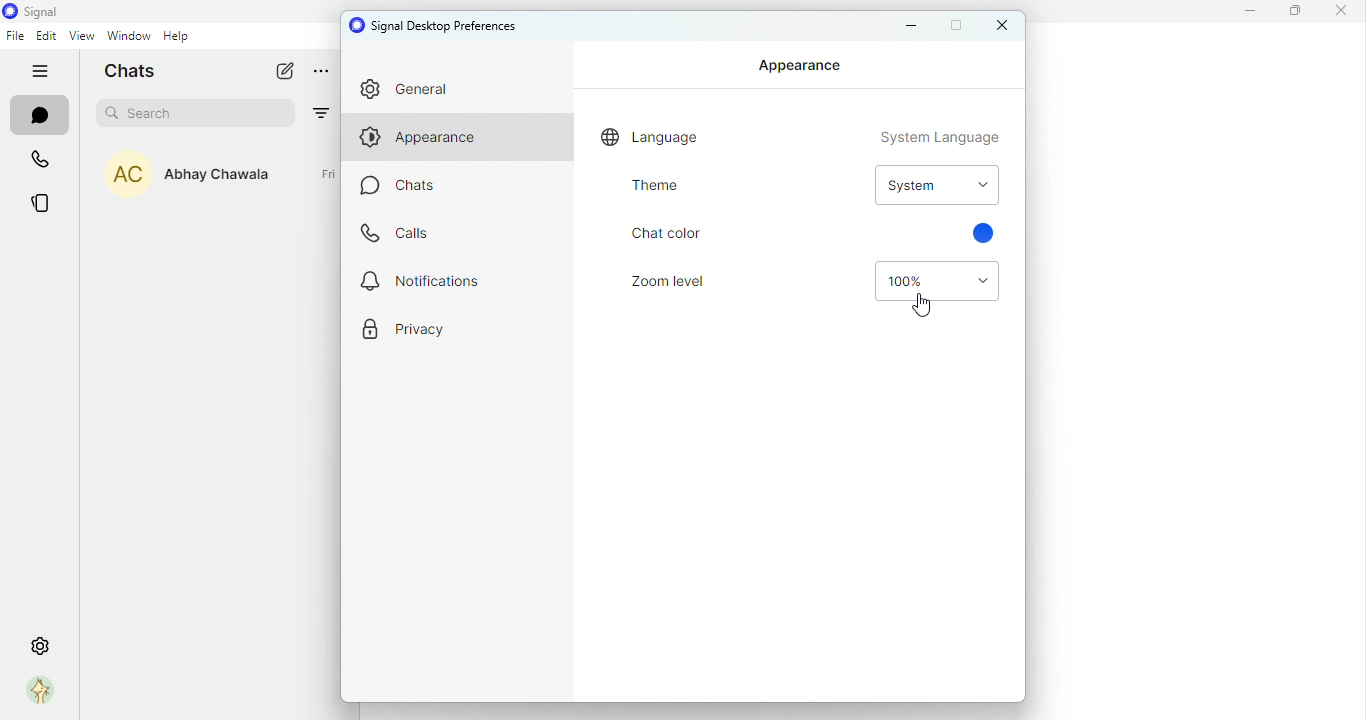 The width and height of the screenshot is (1366, 720). I want to click on Chat colour, so click(666, 231).